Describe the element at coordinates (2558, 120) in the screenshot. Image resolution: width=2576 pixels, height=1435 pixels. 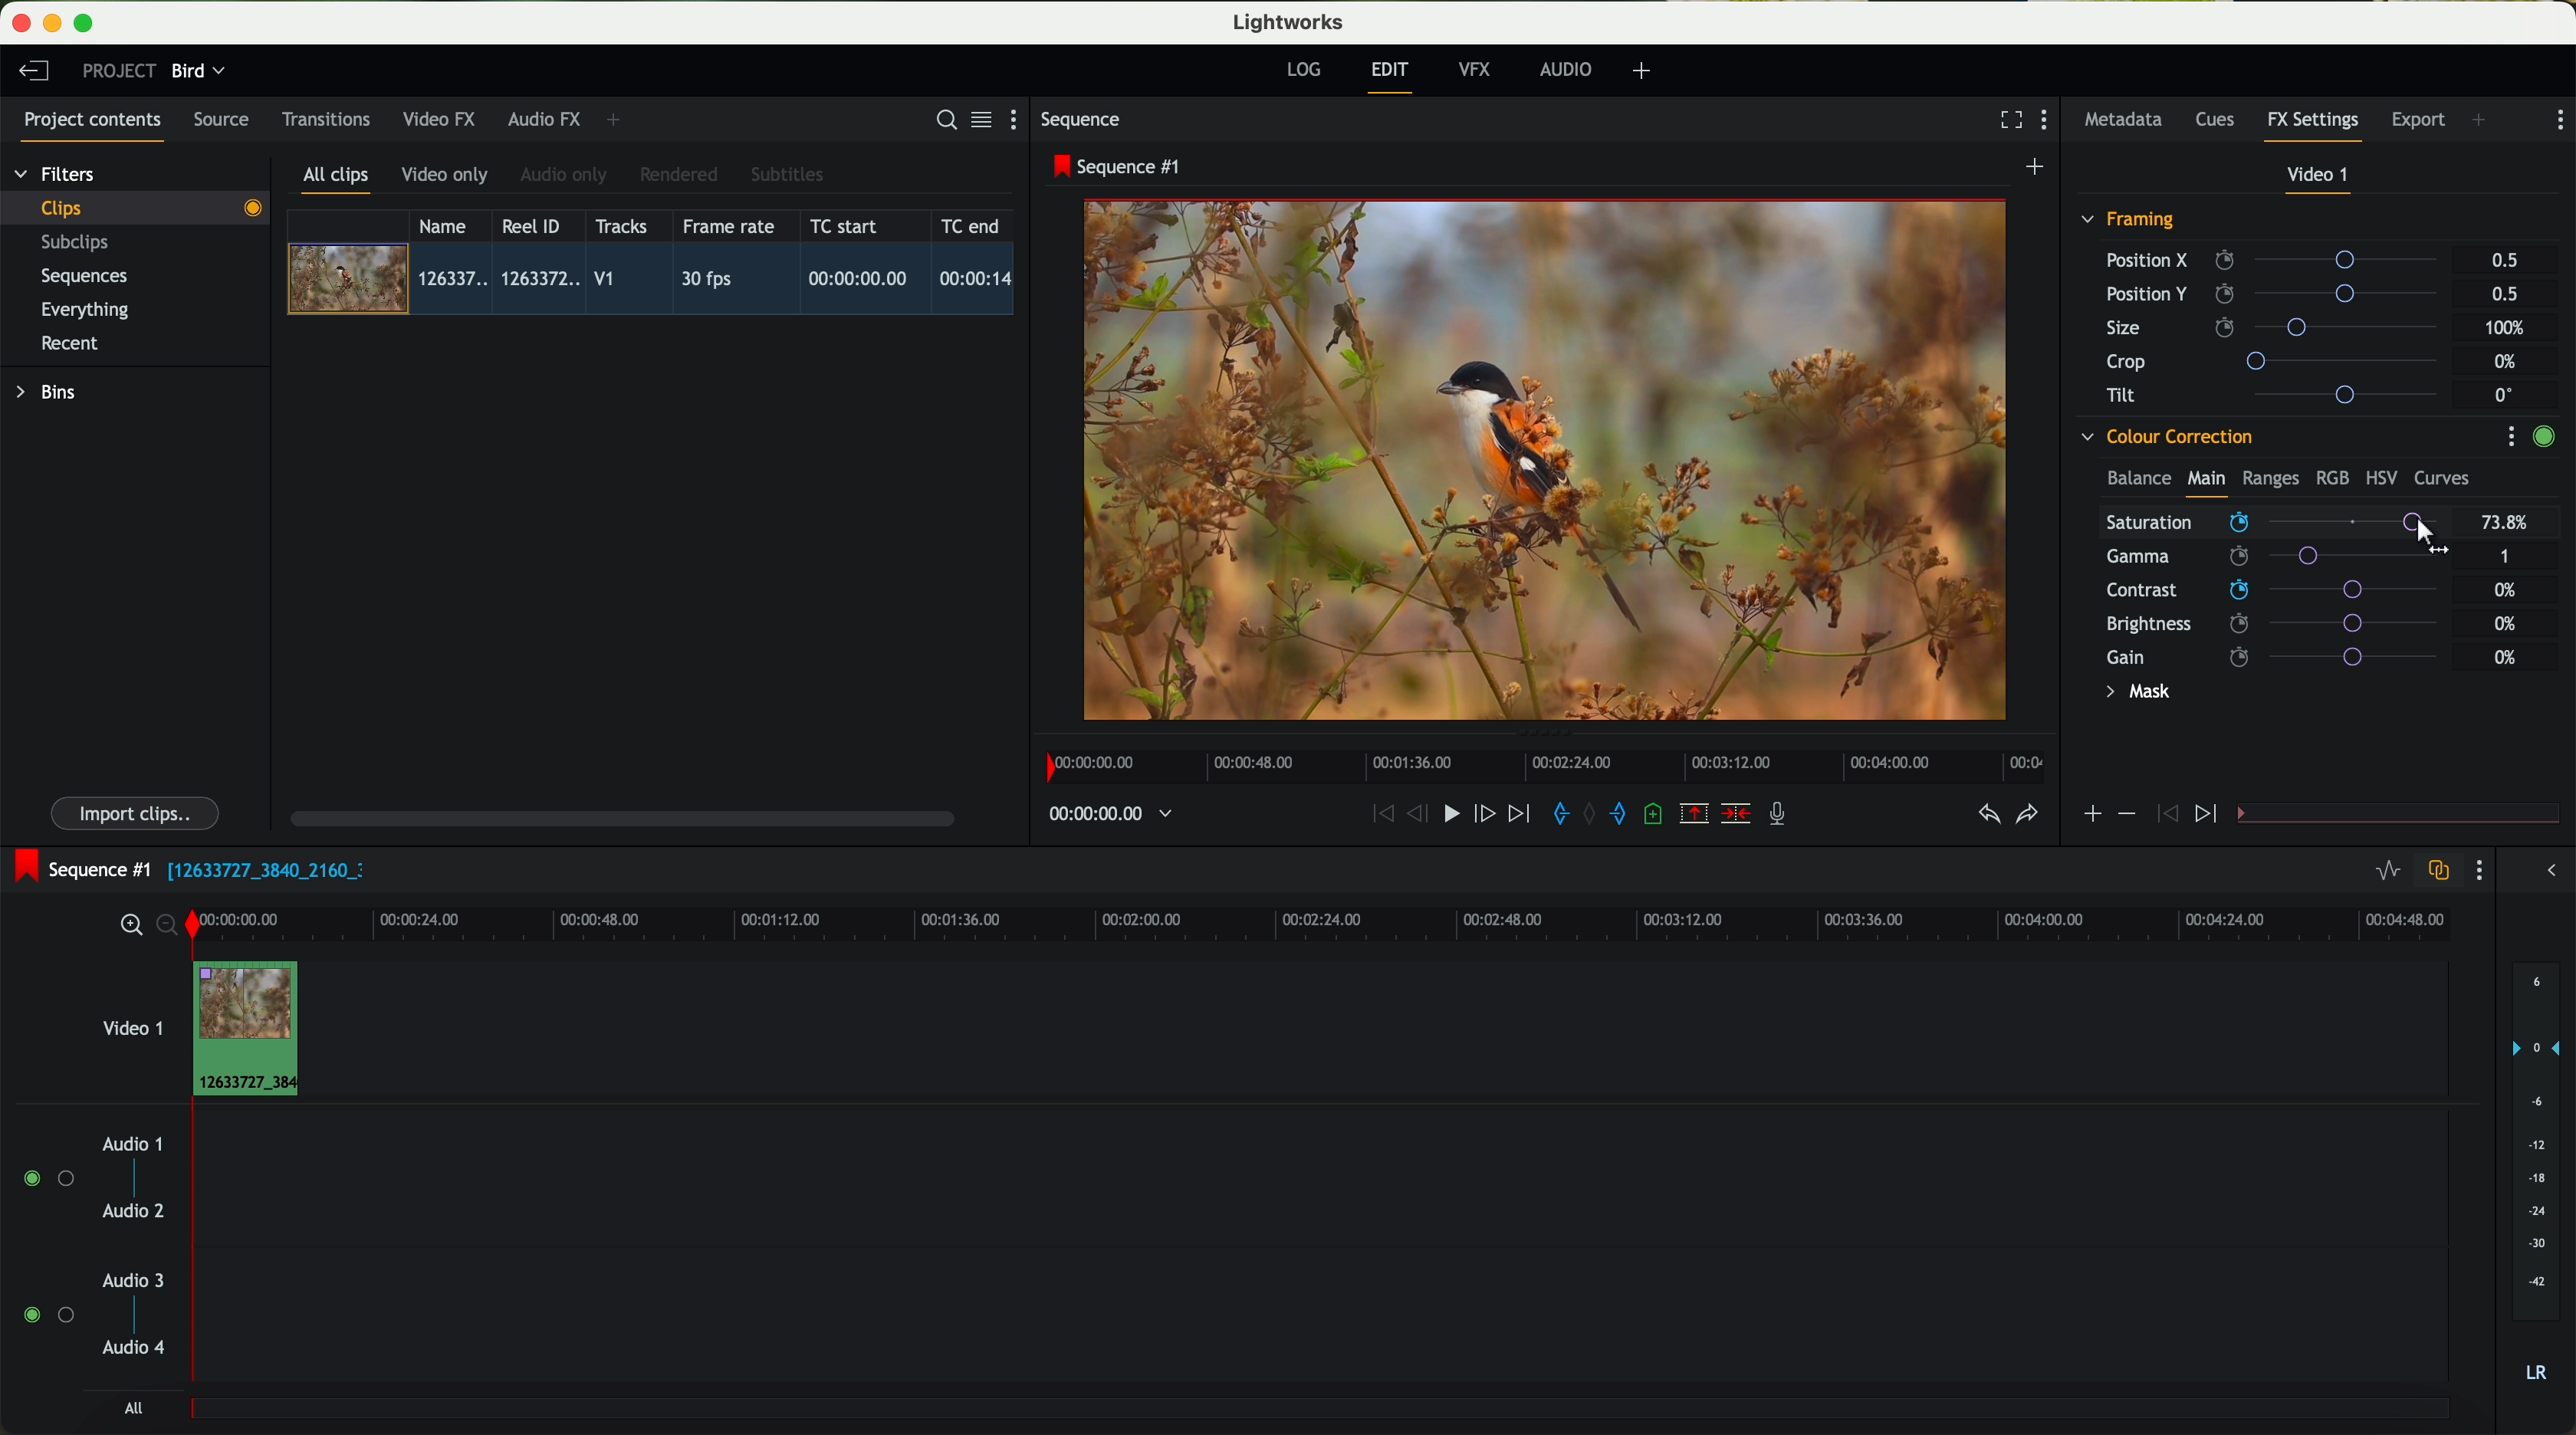
I see `show settings menu` at that location.